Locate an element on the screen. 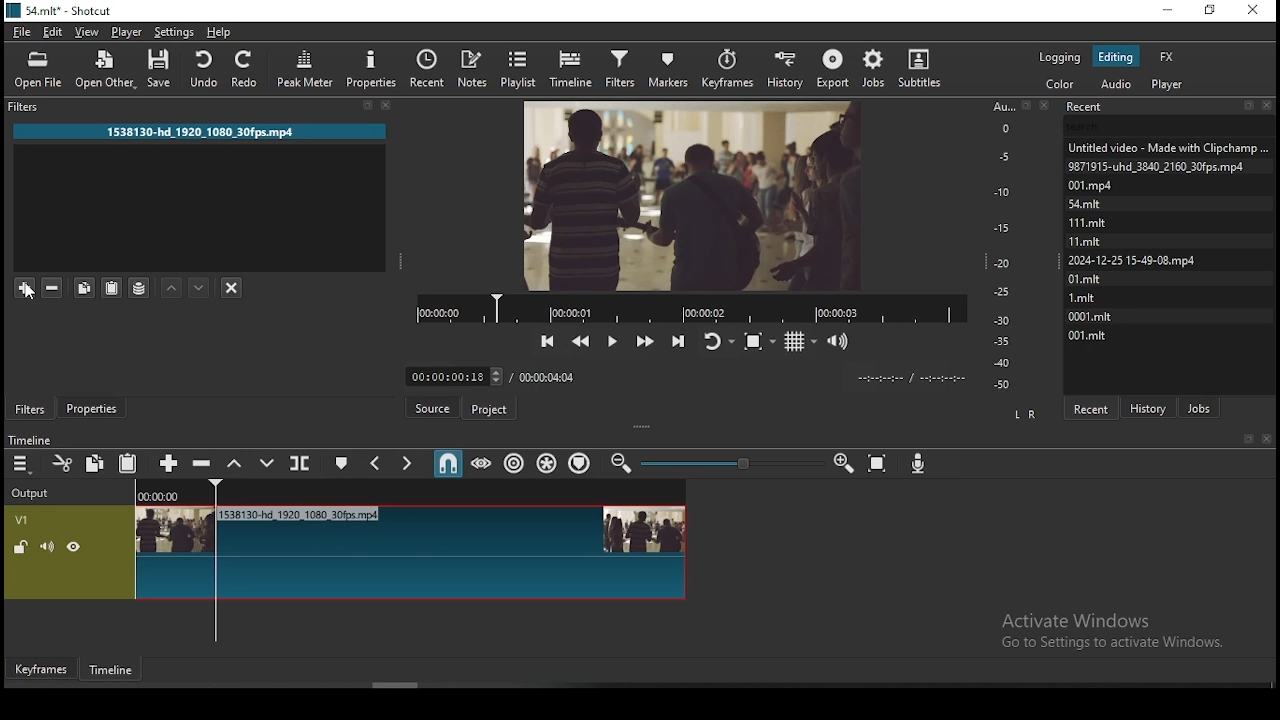 This screenshot has width=1280, height=720. open other is located at coordinates (107, 72).